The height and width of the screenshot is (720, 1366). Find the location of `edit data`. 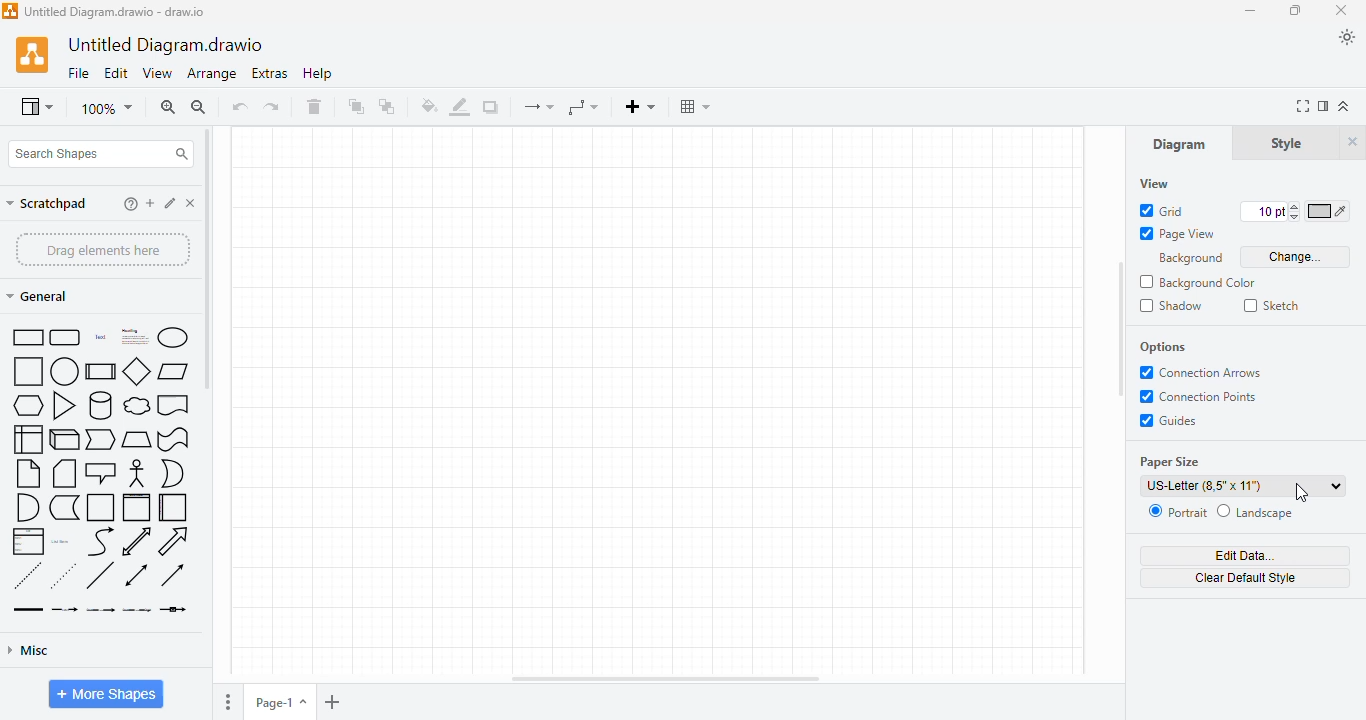

edit data is located at coordinates (1246, 556).